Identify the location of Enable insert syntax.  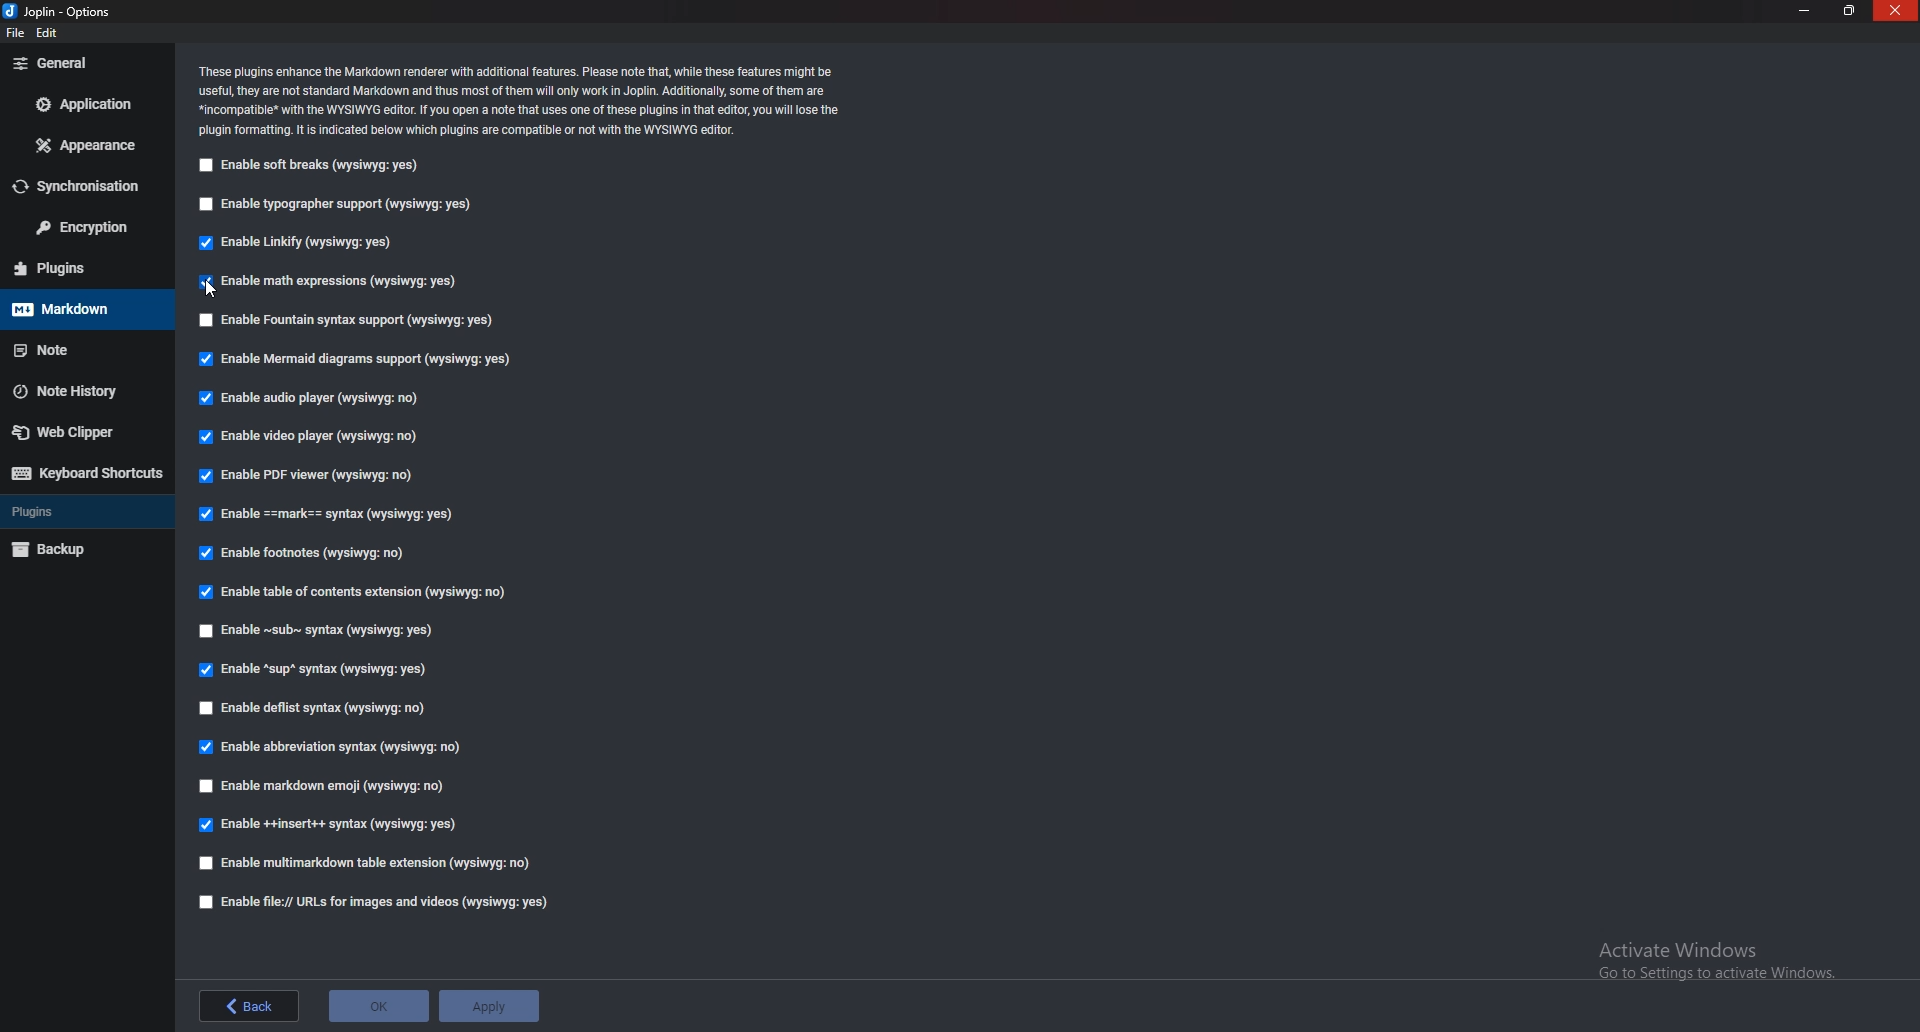
(328, 826).